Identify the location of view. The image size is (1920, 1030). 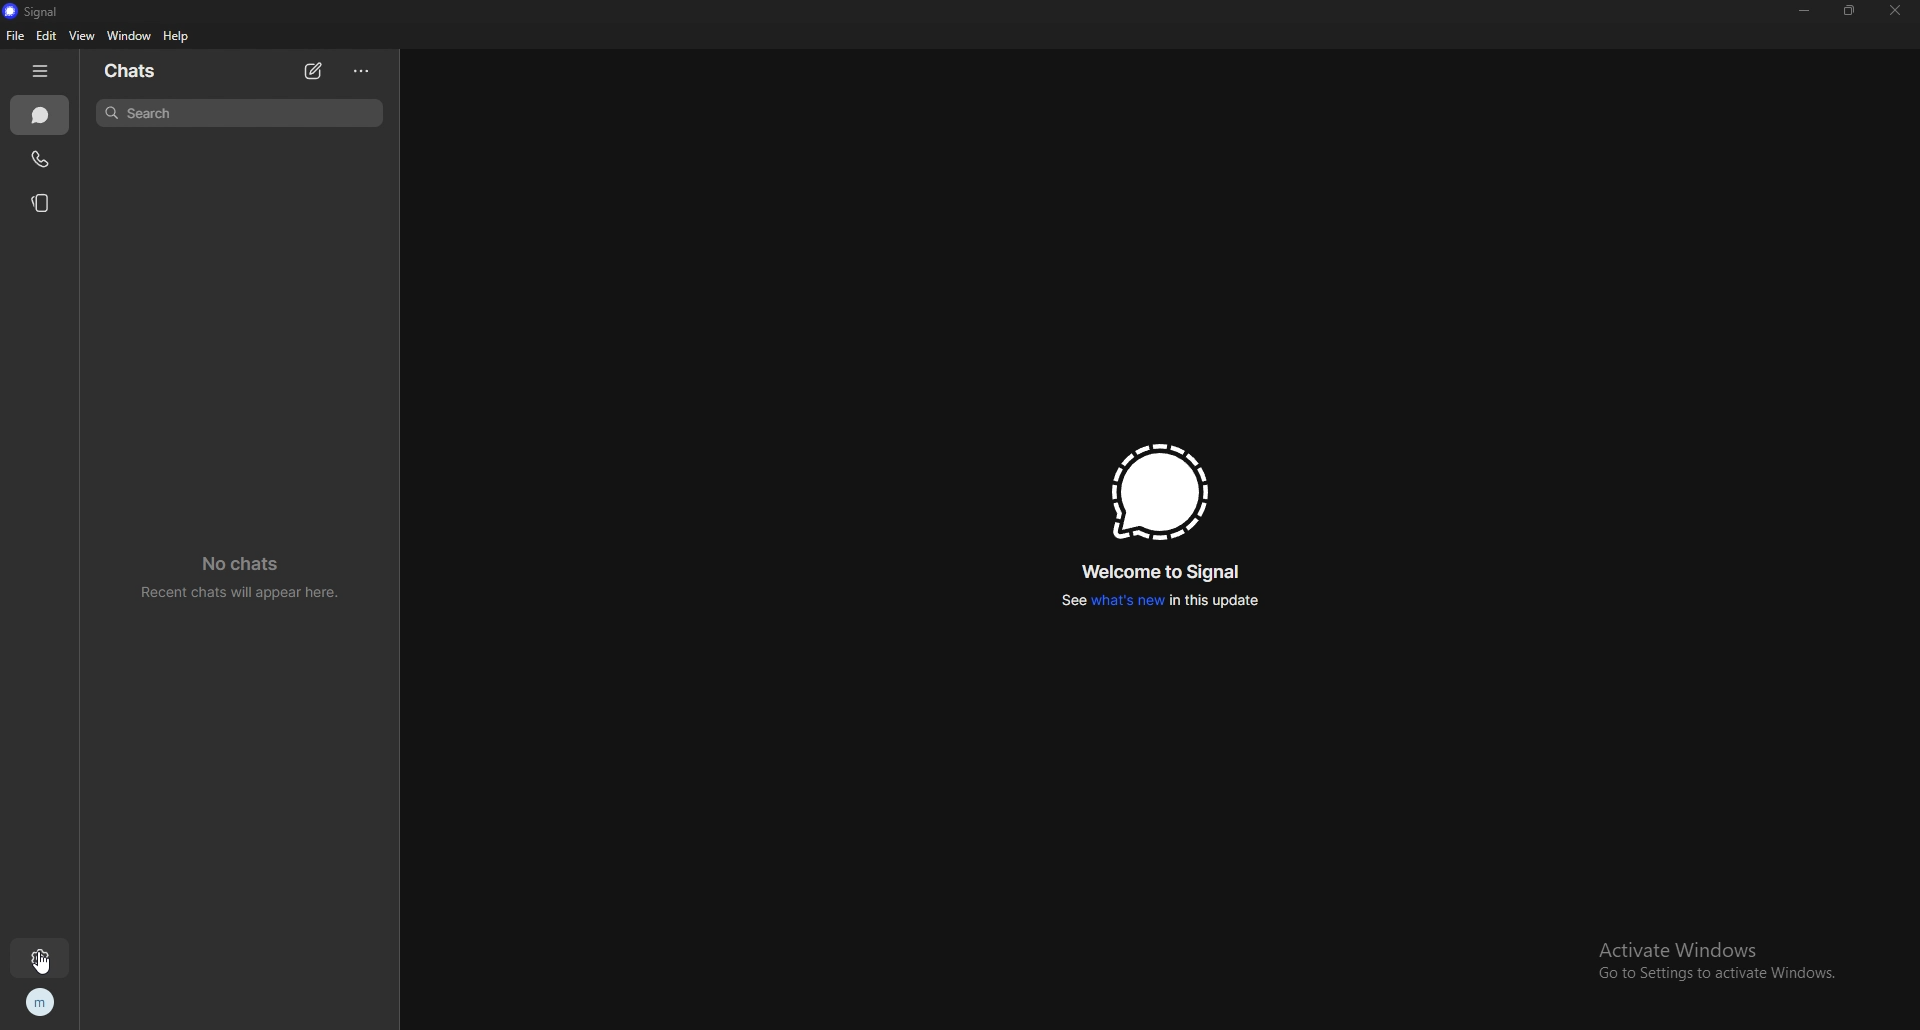
(81, 36).